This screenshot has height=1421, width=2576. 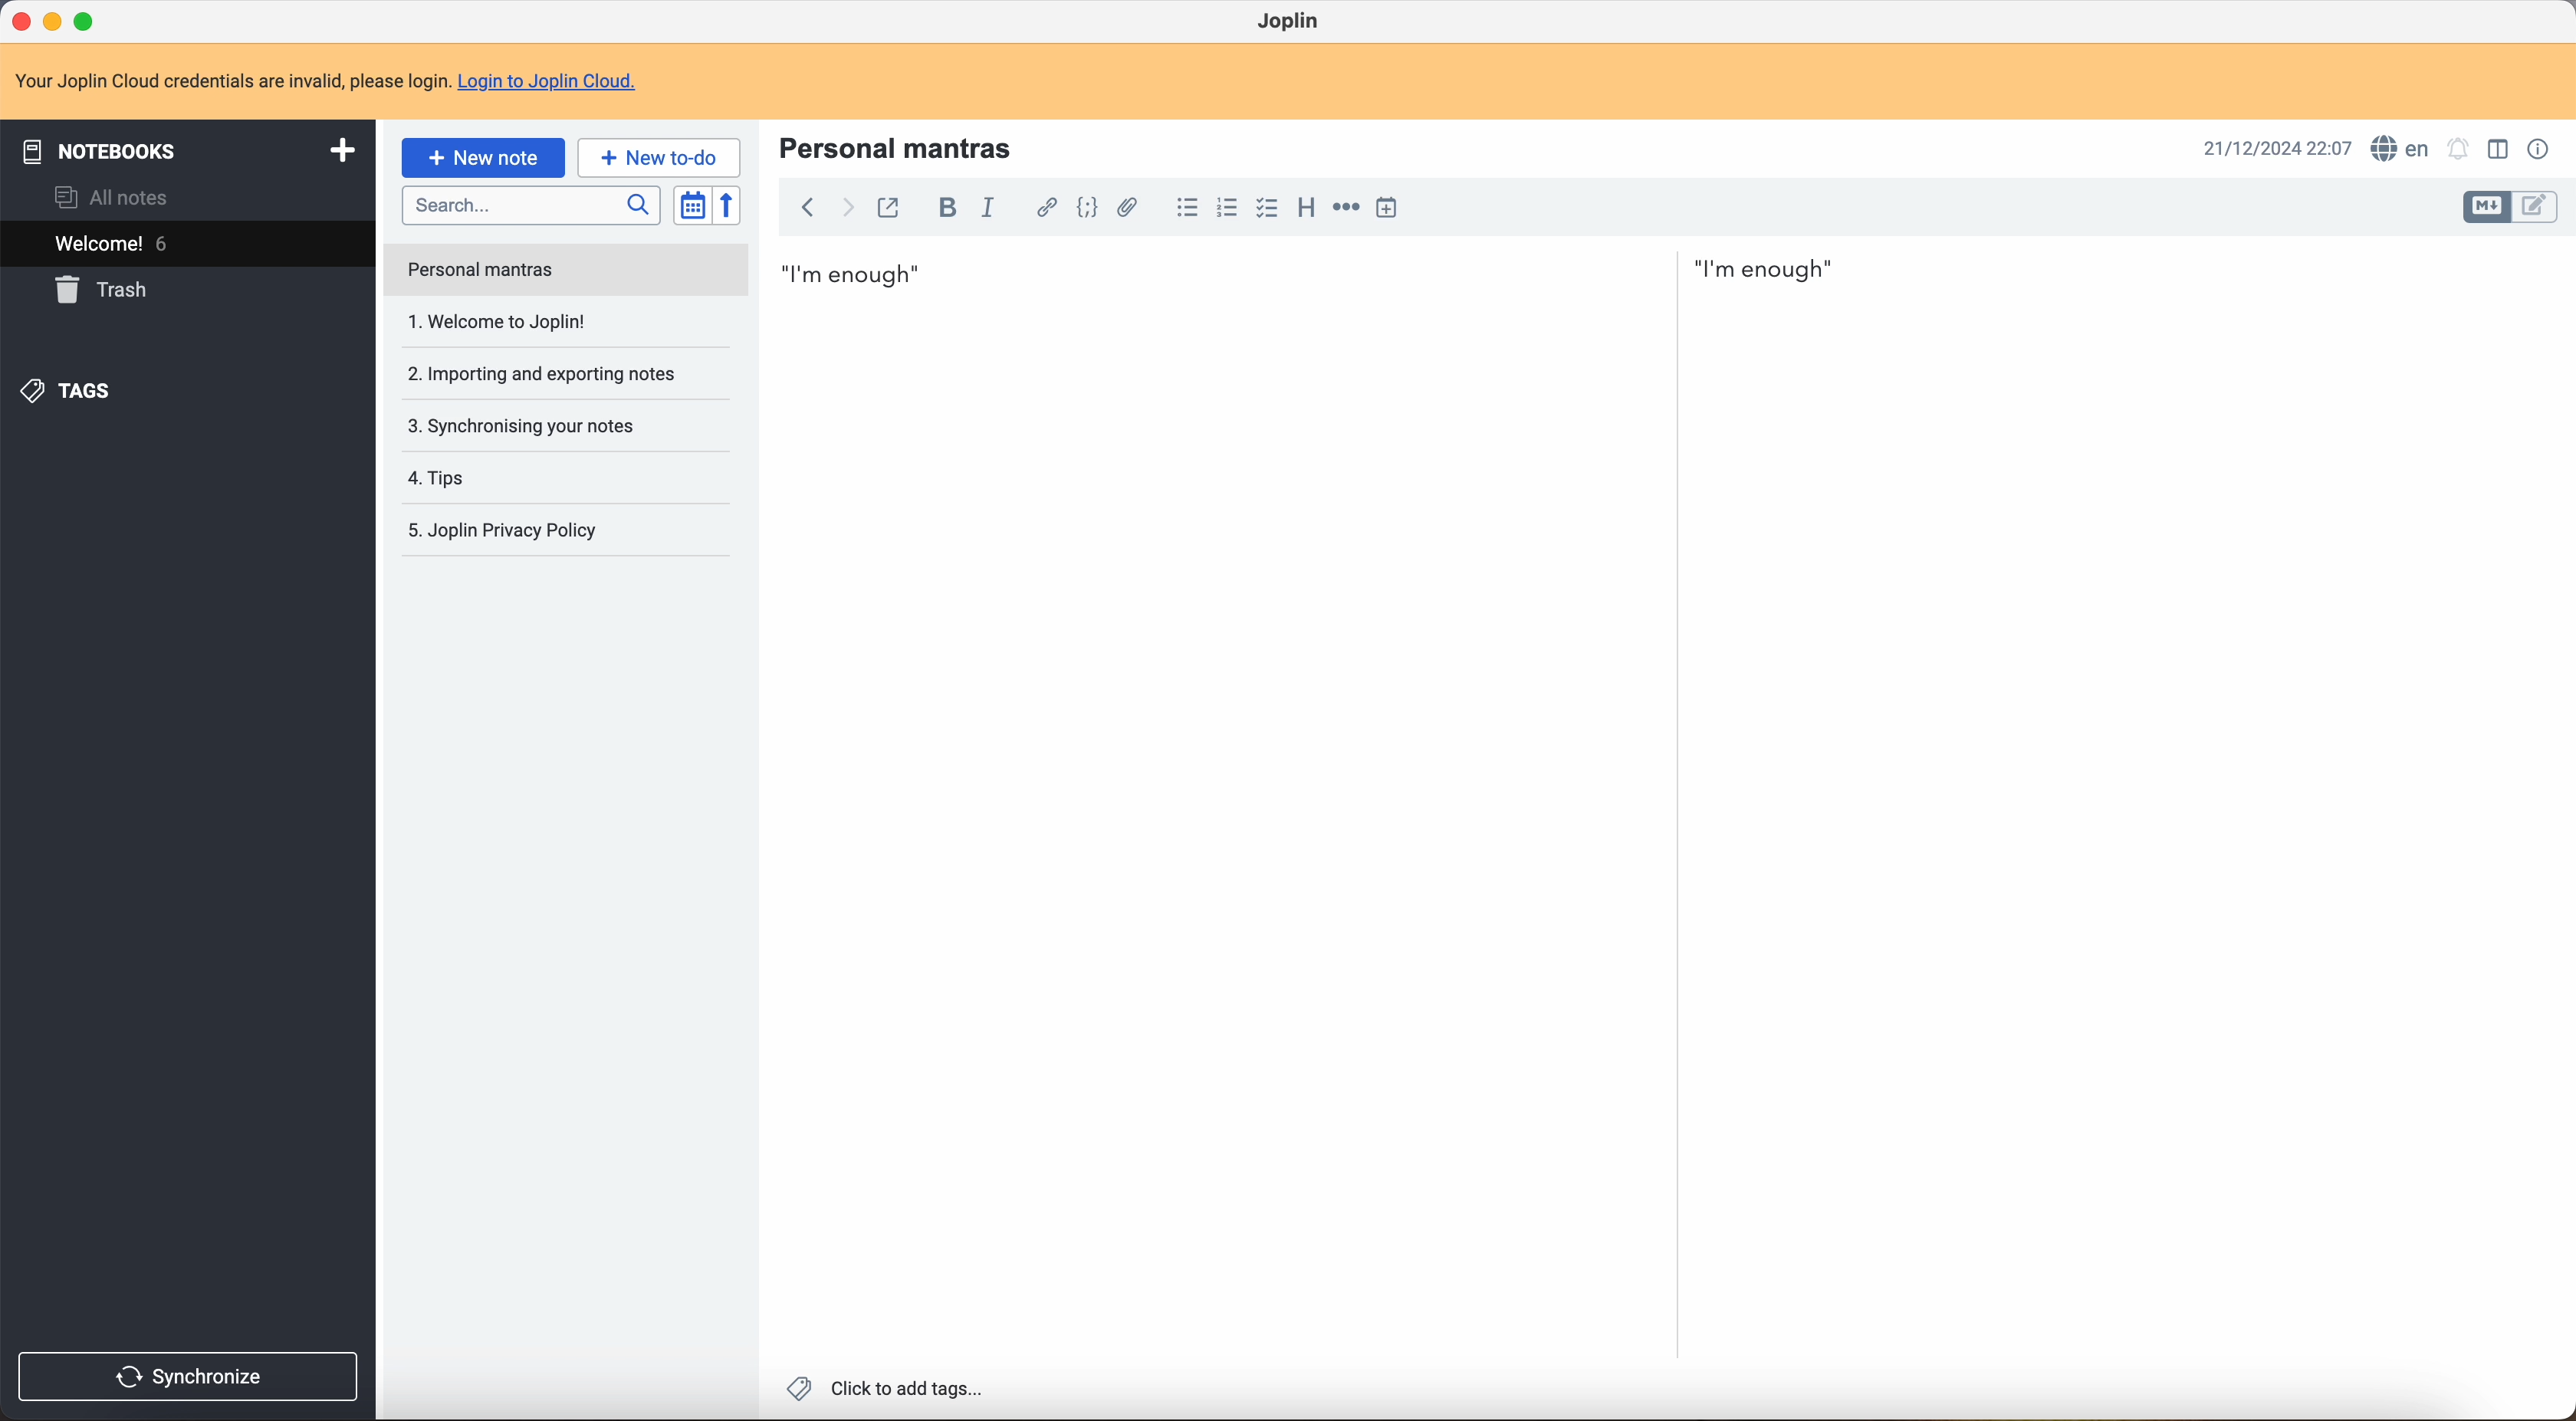 I want to click on reverse sort order, so click(x=728, y=207).